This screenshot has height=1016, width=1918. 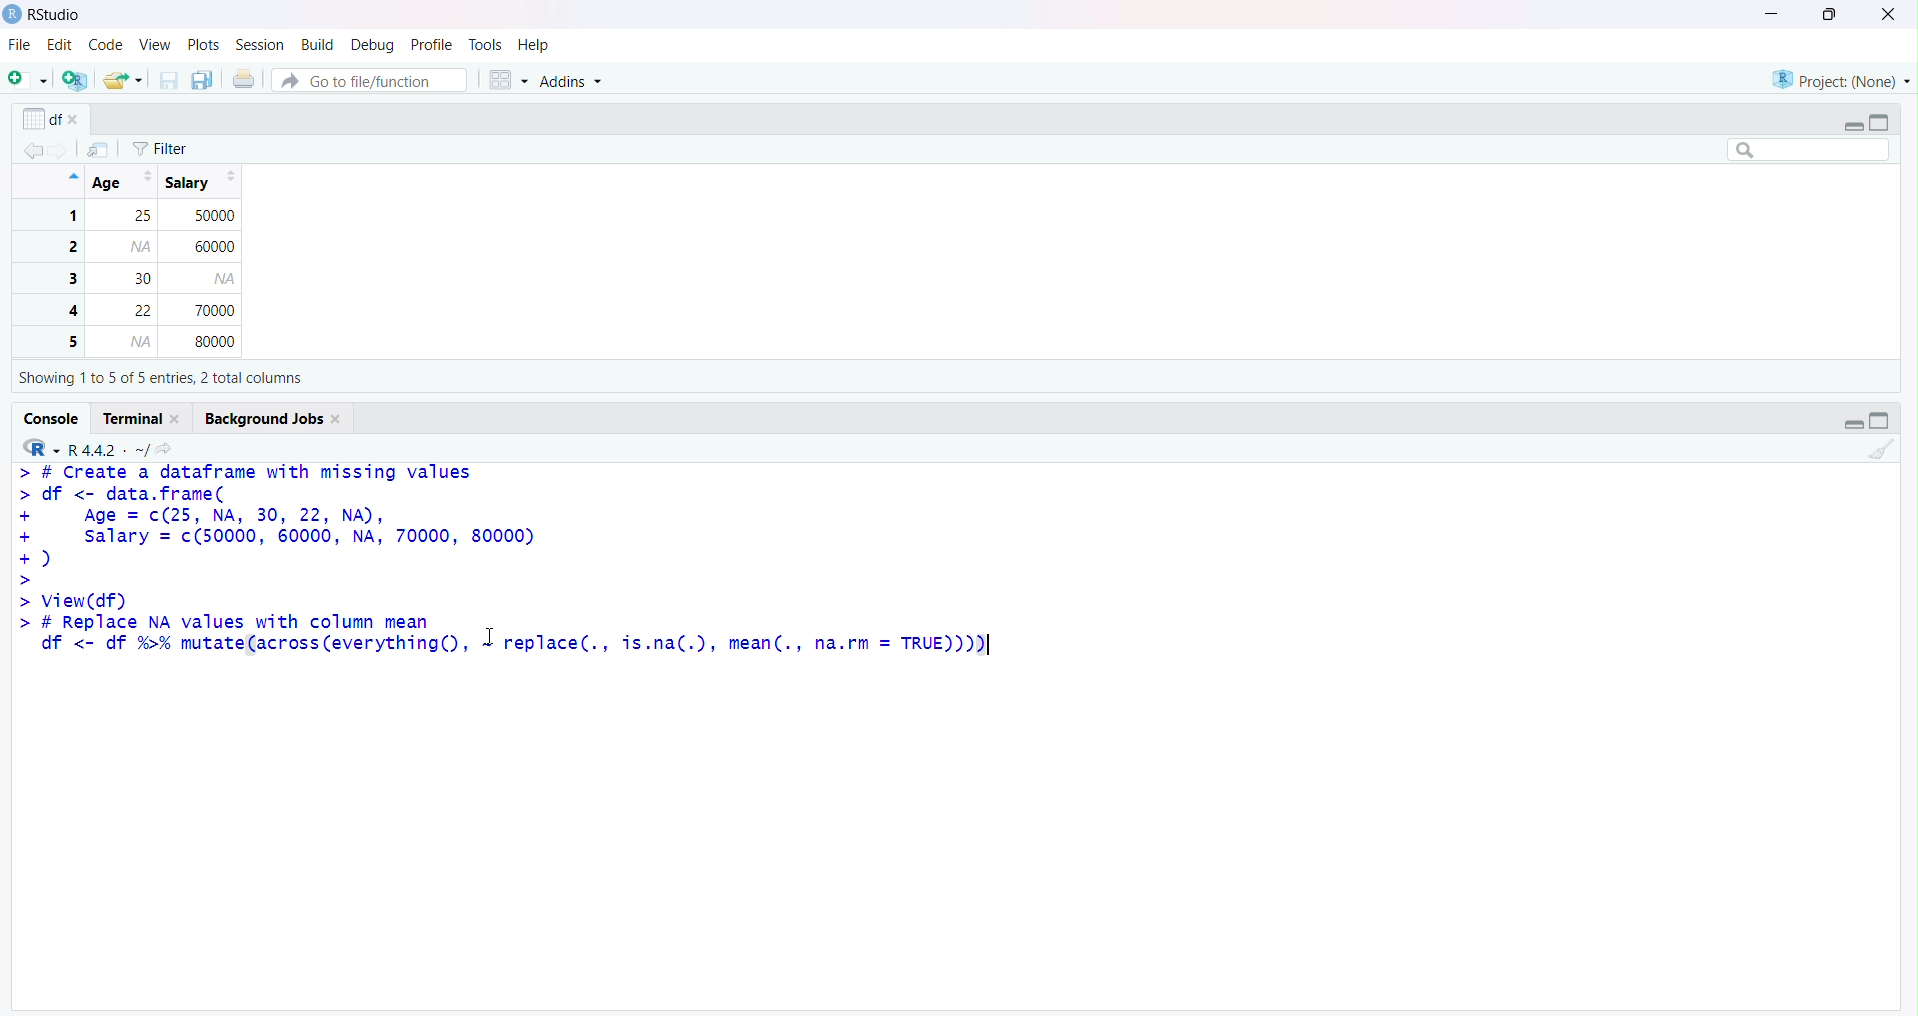 I want to click on Save all open documents (Ctrl + Alt + S), so click(x=202, y=78).